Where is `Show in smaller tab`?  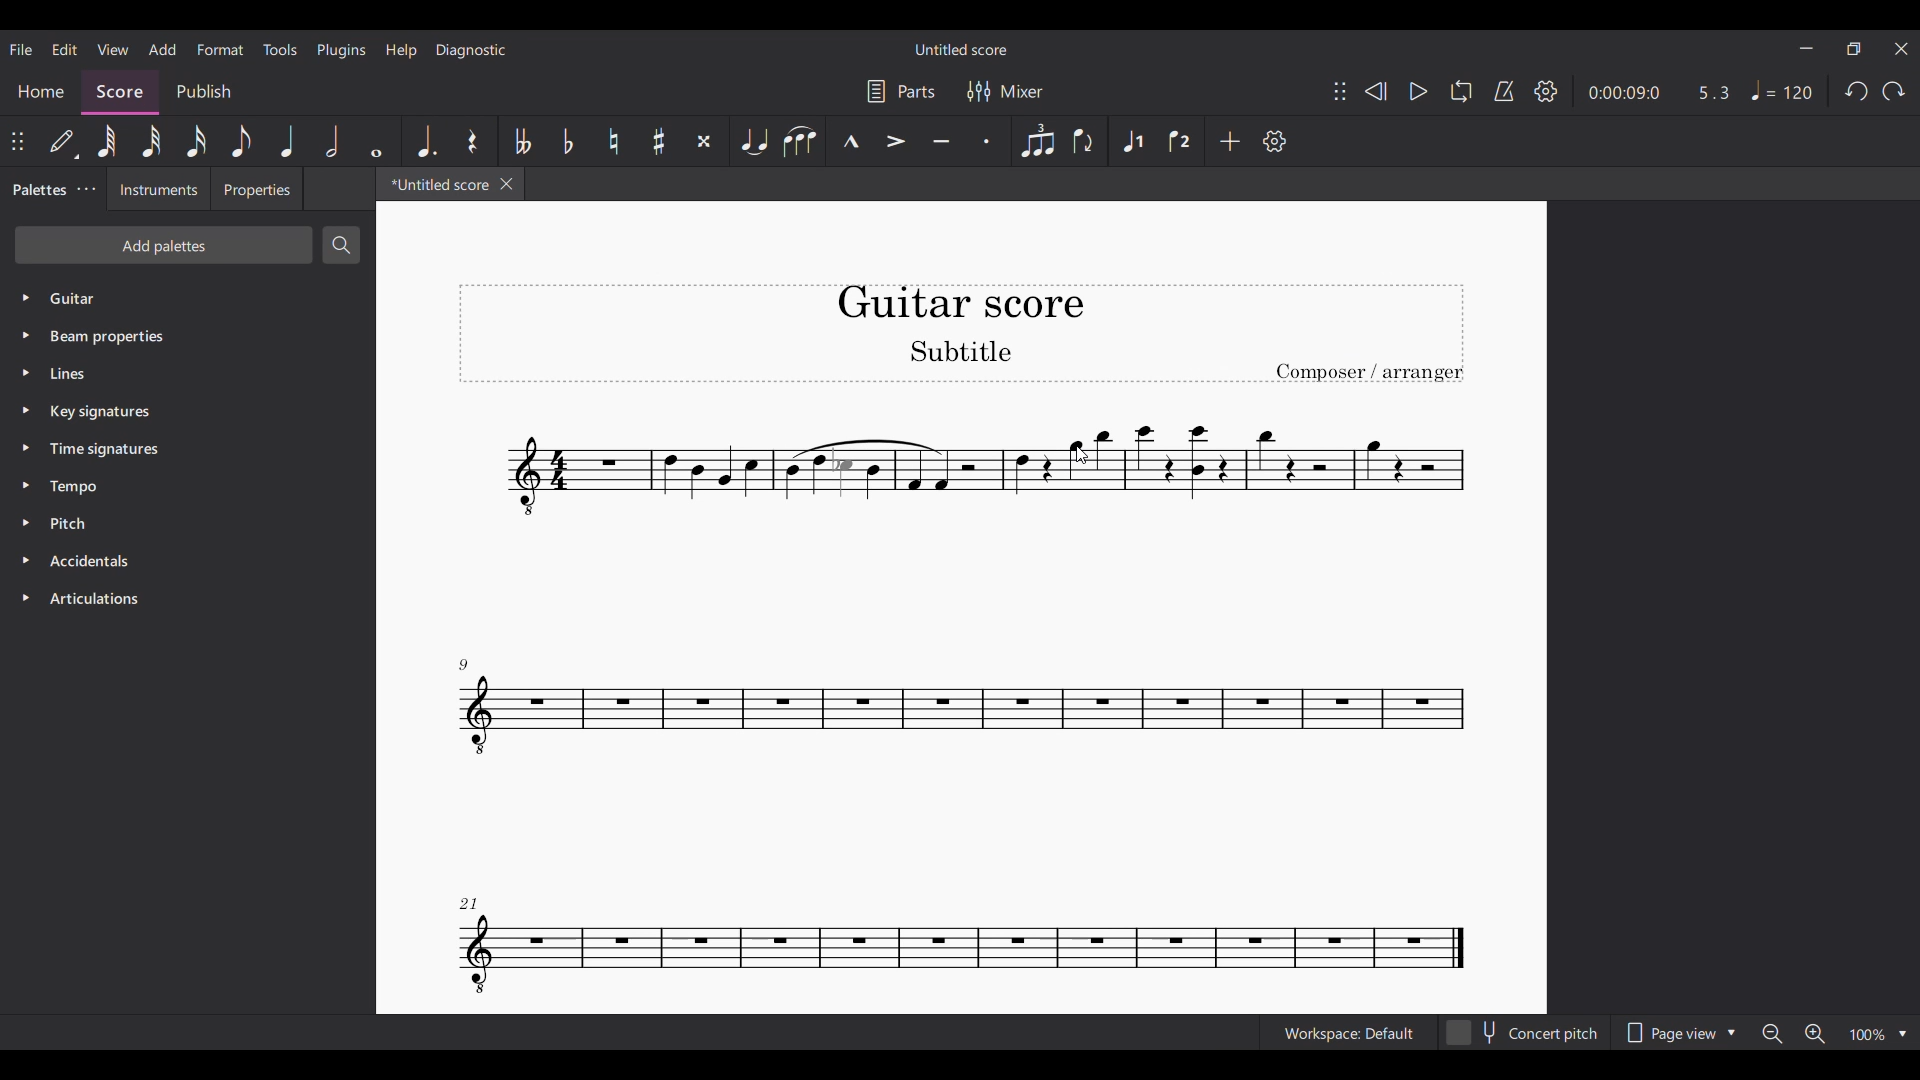
Show in smaller tab is located at coordinates (1854, 49).